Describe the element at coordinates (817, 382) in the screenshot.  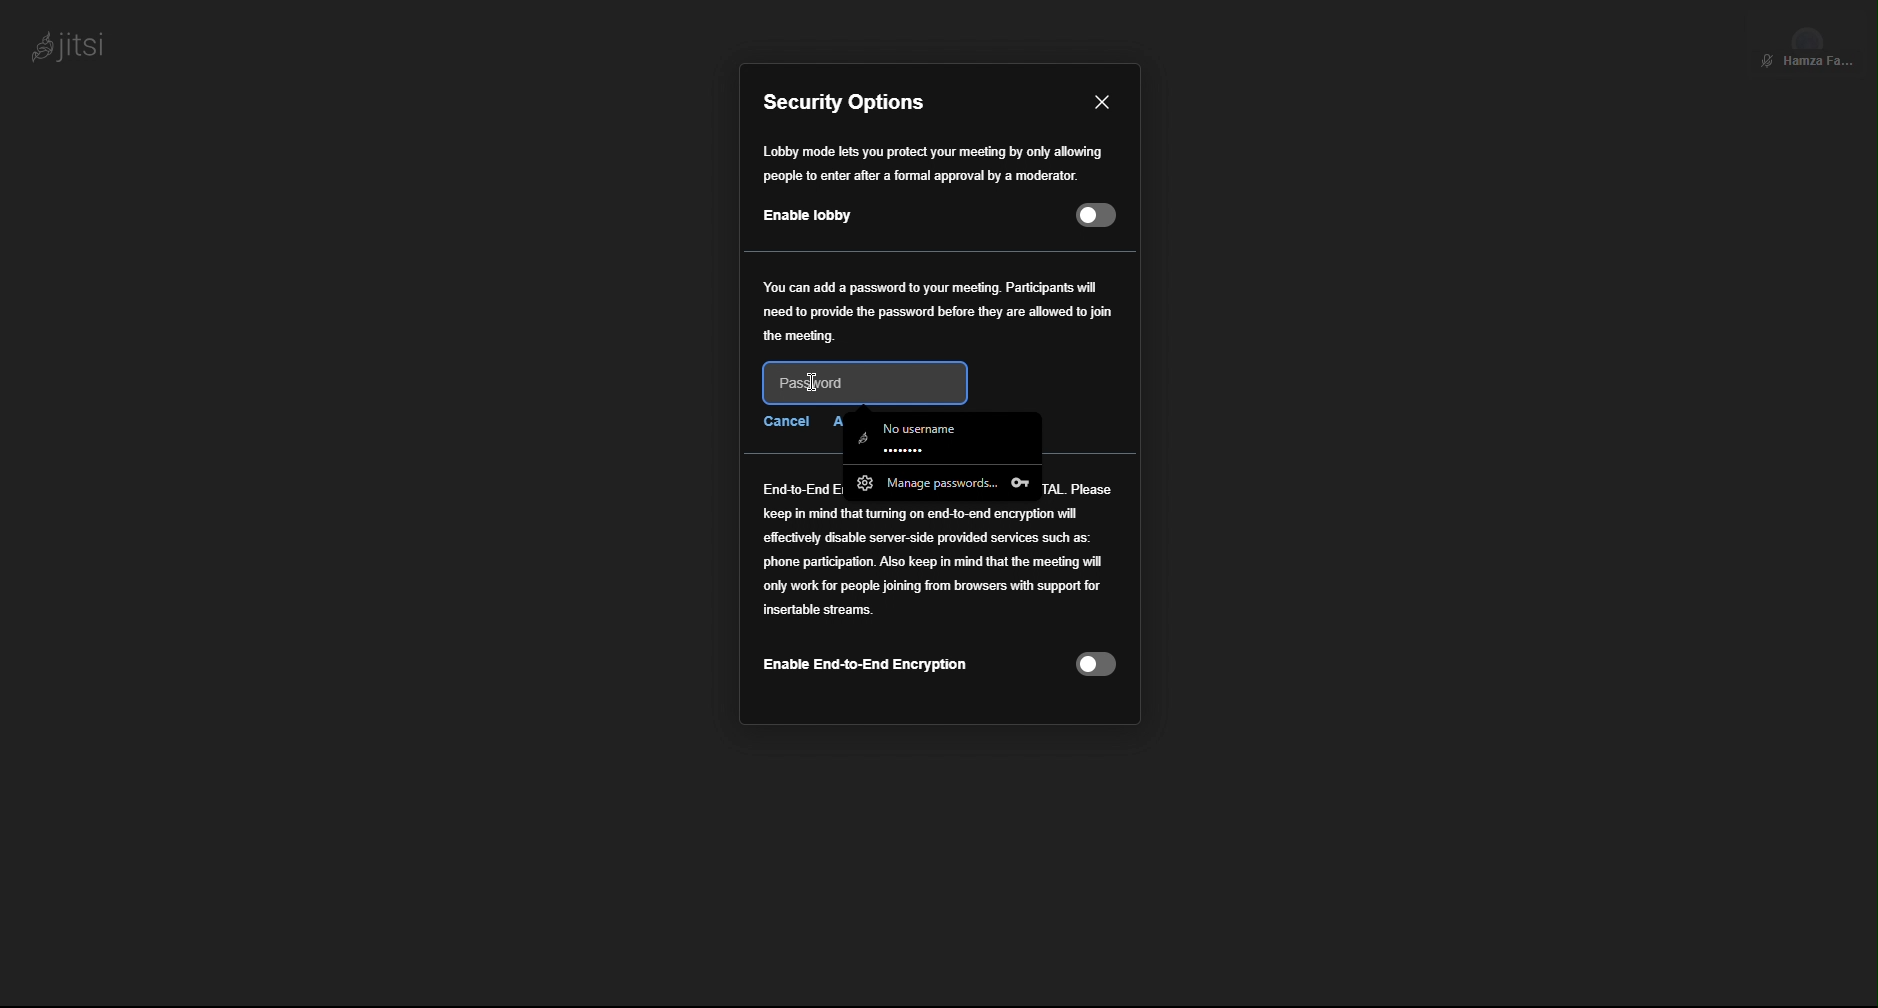
I see `Cursor` at that location.